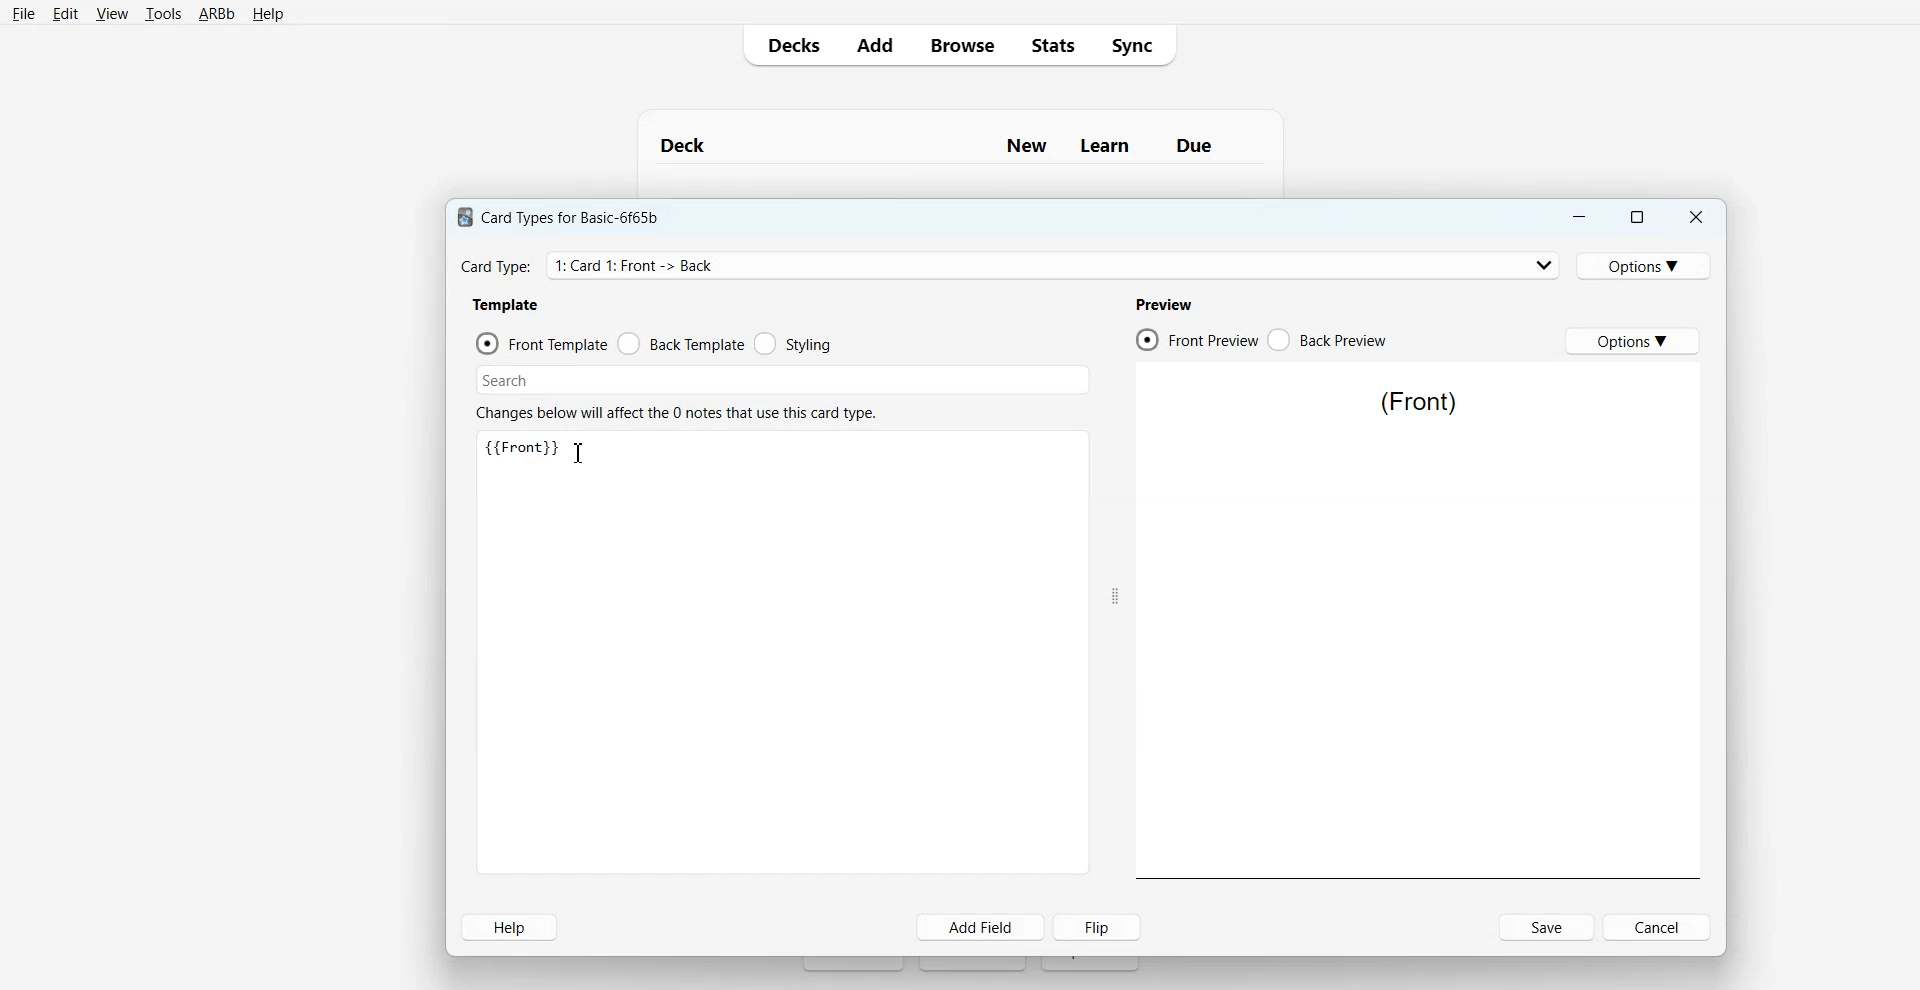 The height and width of the screenshot is (990, 1920). Describe the element at coordinates (510, 927) in the screenshot. I see `Help` at that location.